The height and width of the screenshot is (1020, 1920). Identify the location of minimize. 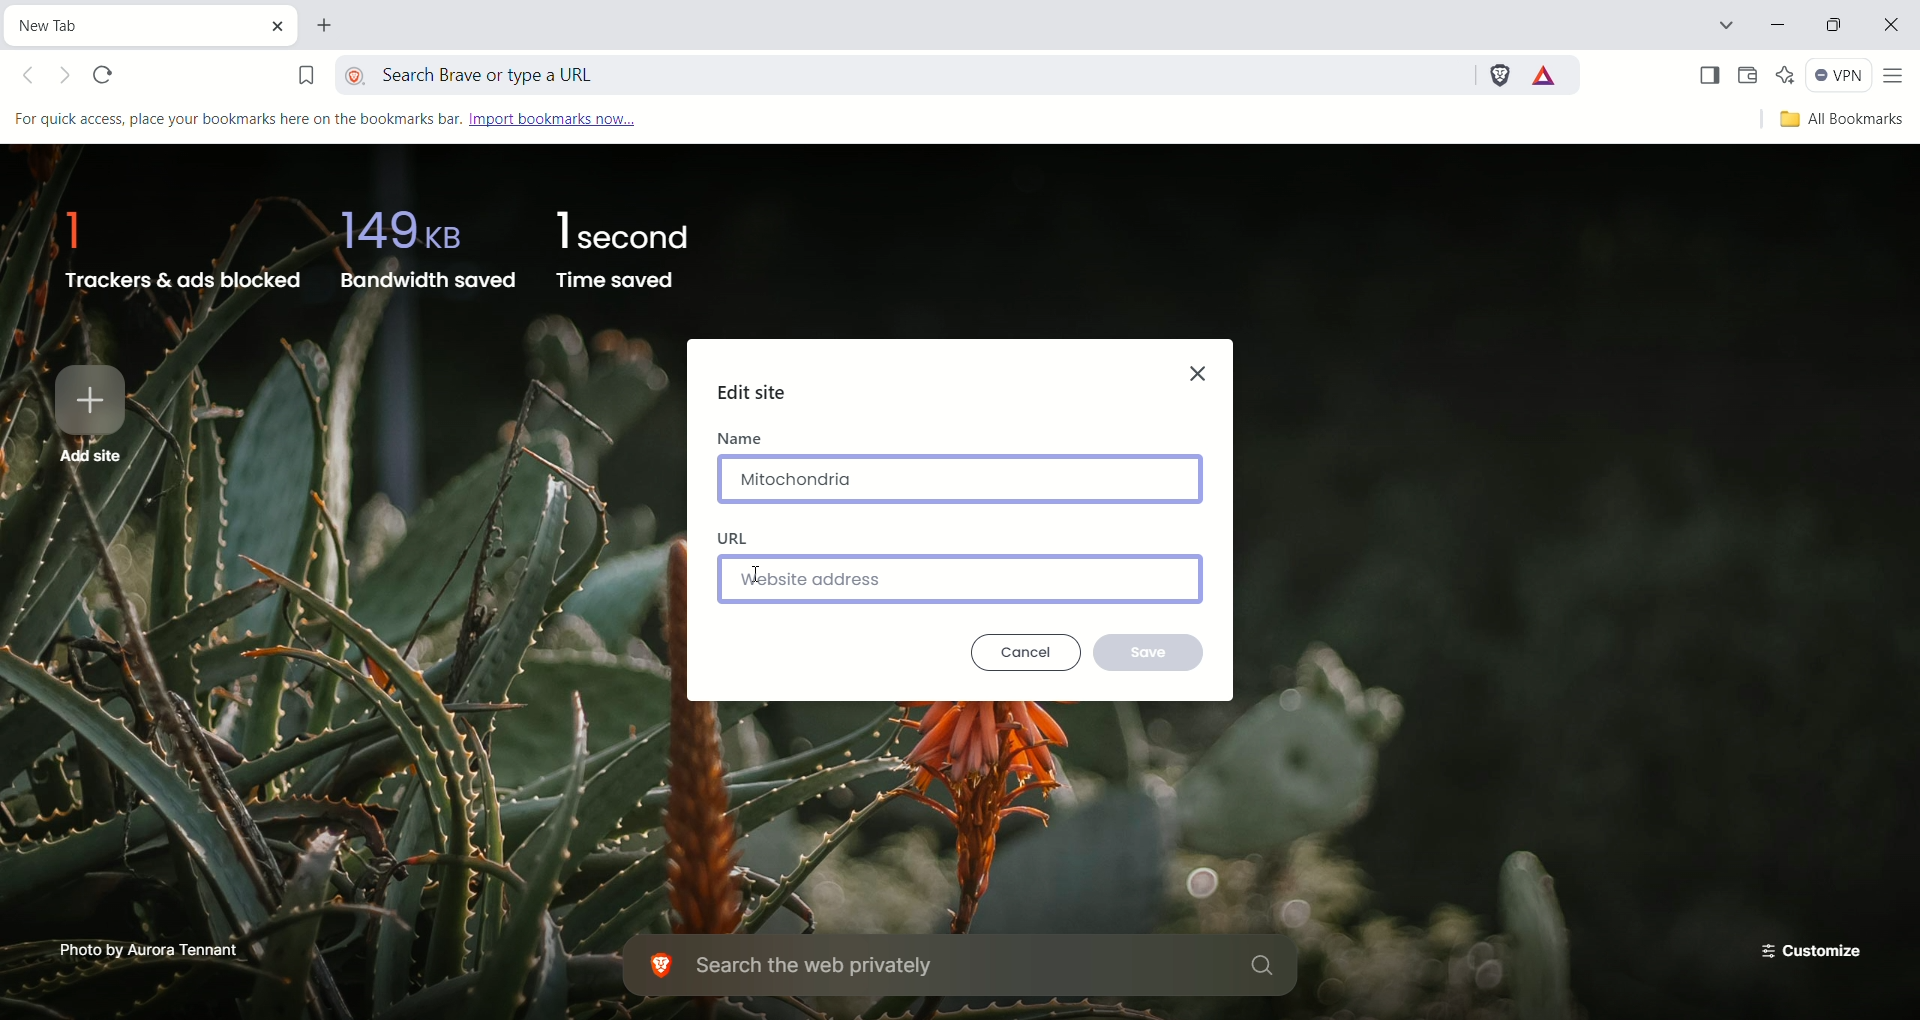
(1781, 27).